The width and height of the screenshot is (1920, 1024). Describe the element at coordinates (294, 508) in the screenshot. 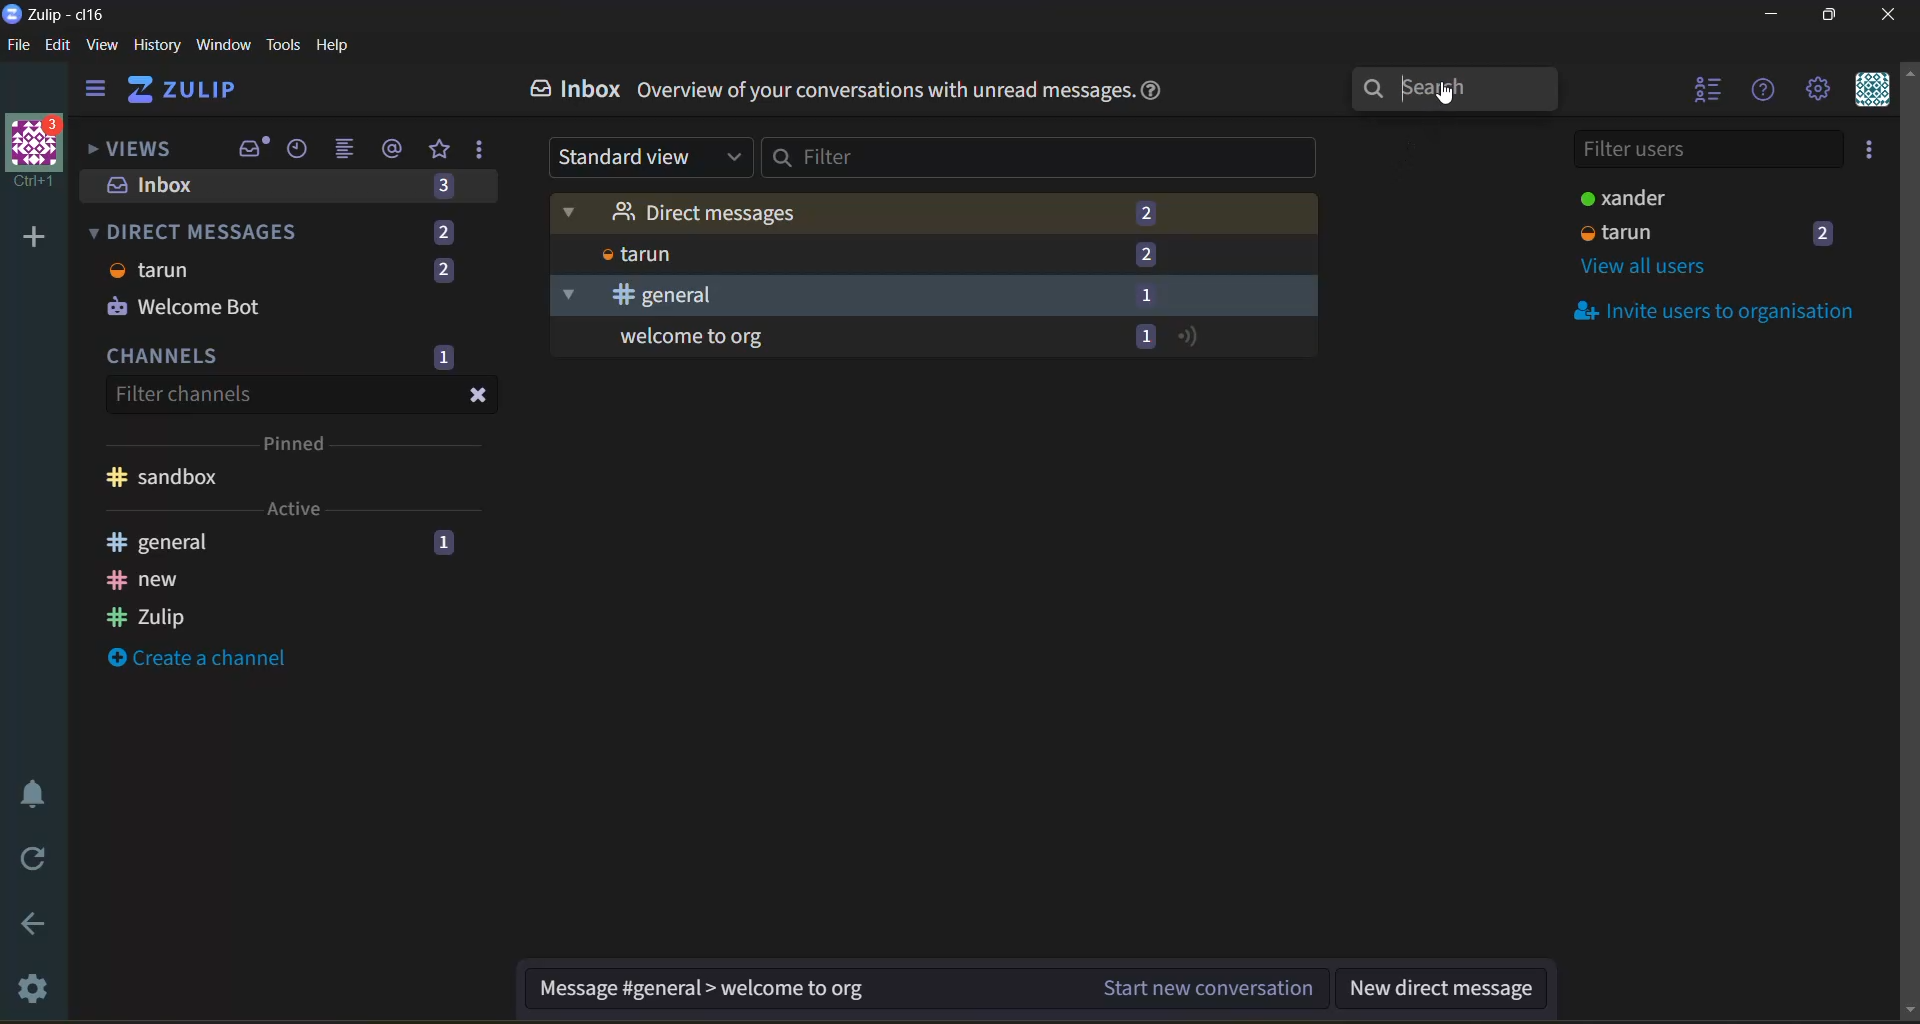

I see `Active` at that location.